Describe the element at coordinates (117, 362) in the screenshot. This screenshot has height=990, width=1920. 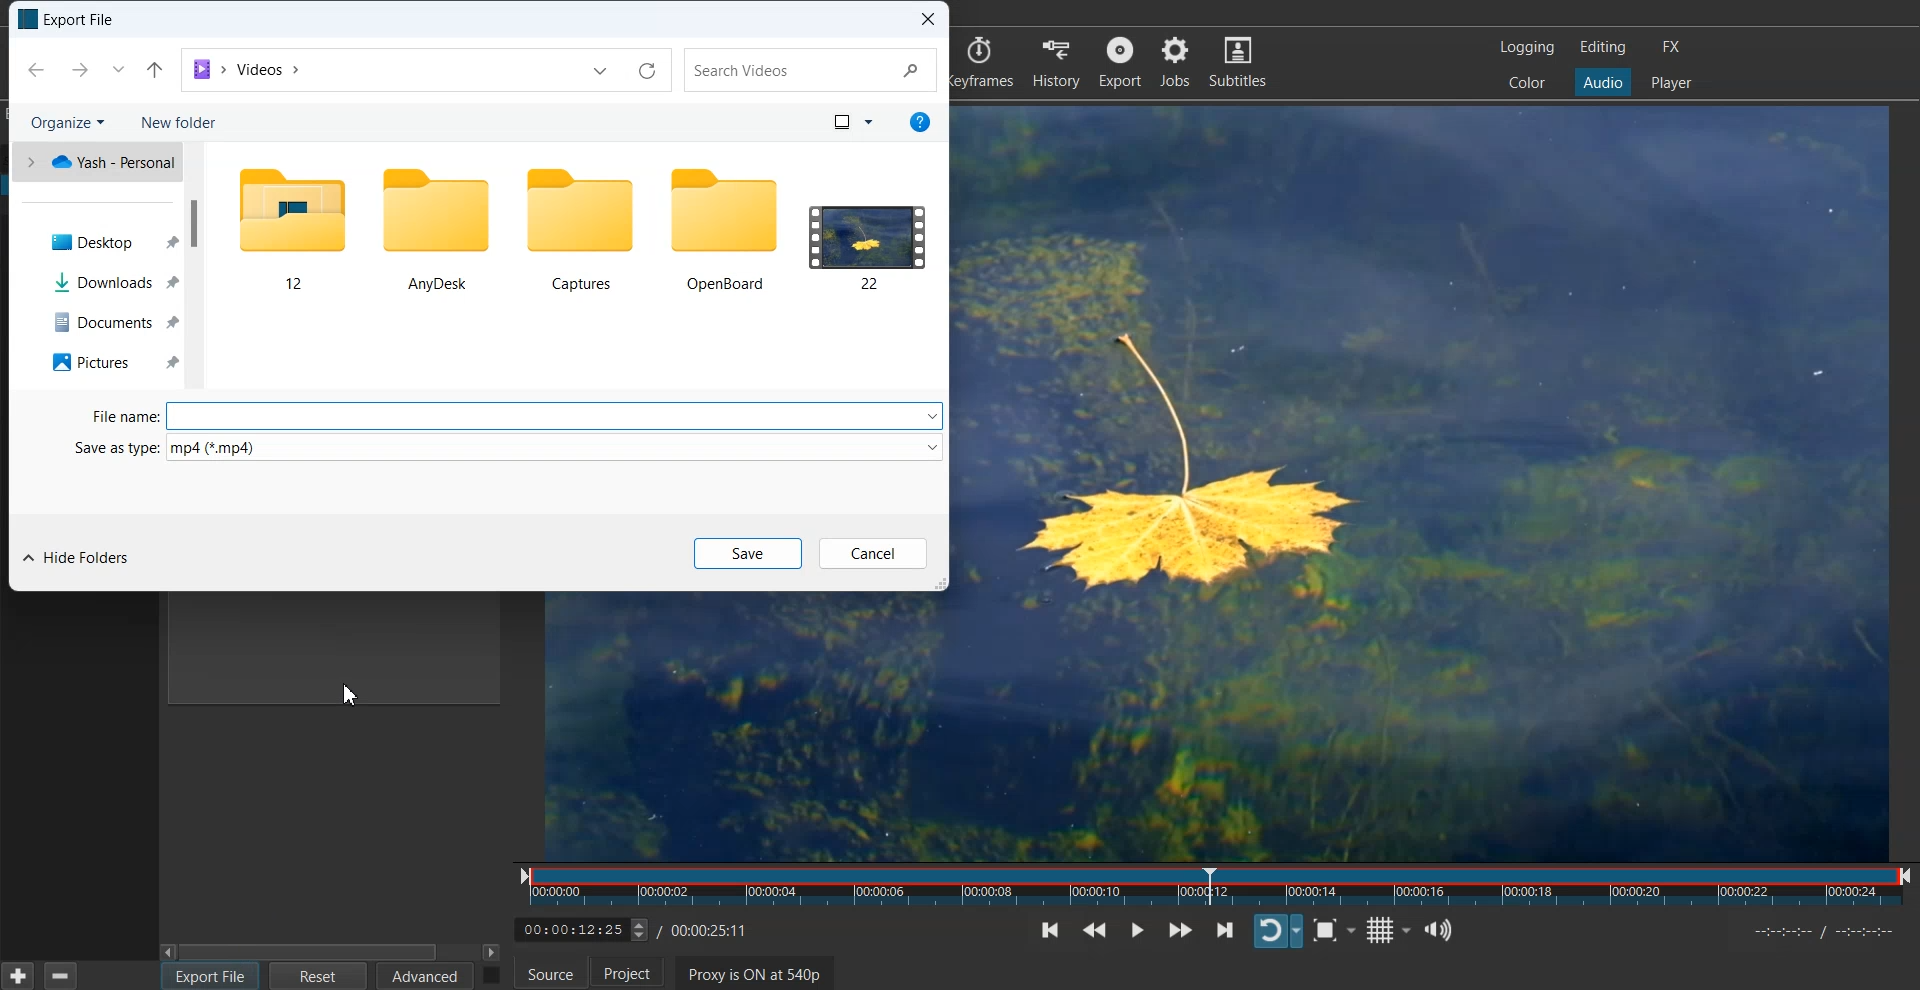
I see `Pictures` at that location.